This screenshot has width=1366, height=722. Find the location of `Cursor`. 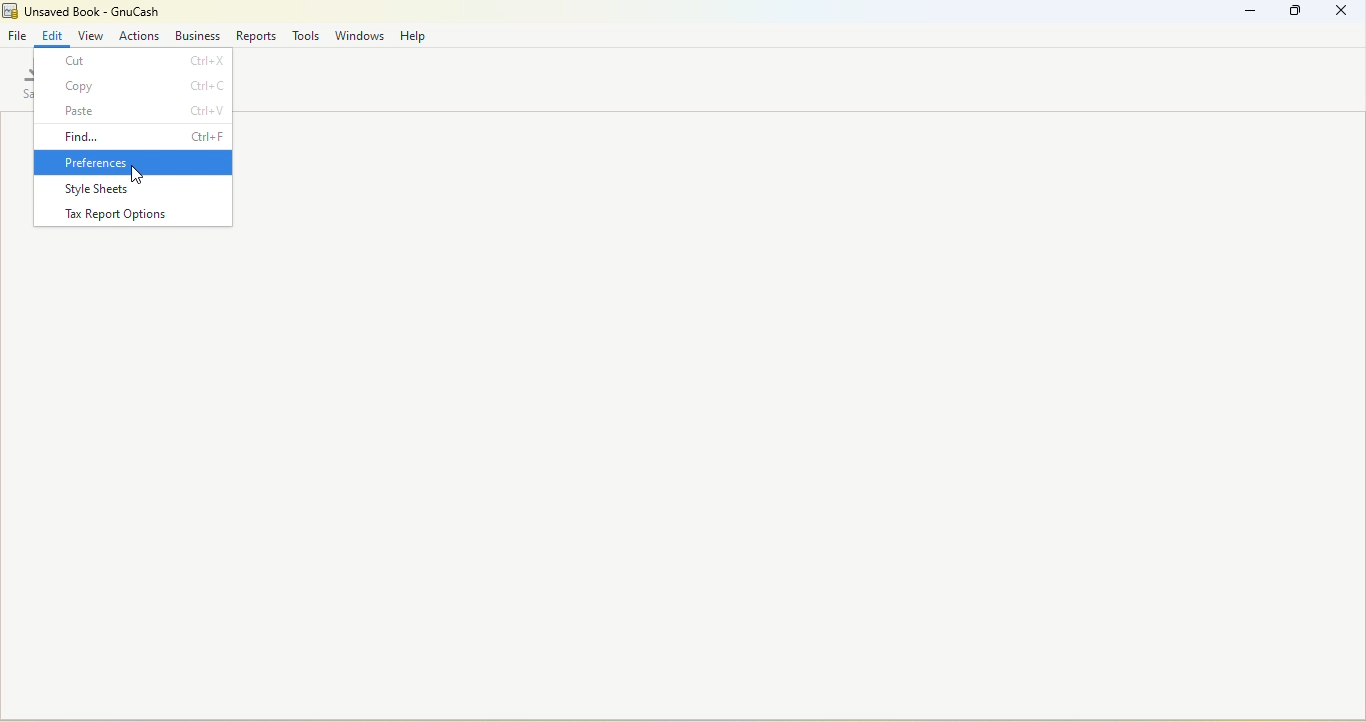

Cursor is located at coordinates (136, 175).